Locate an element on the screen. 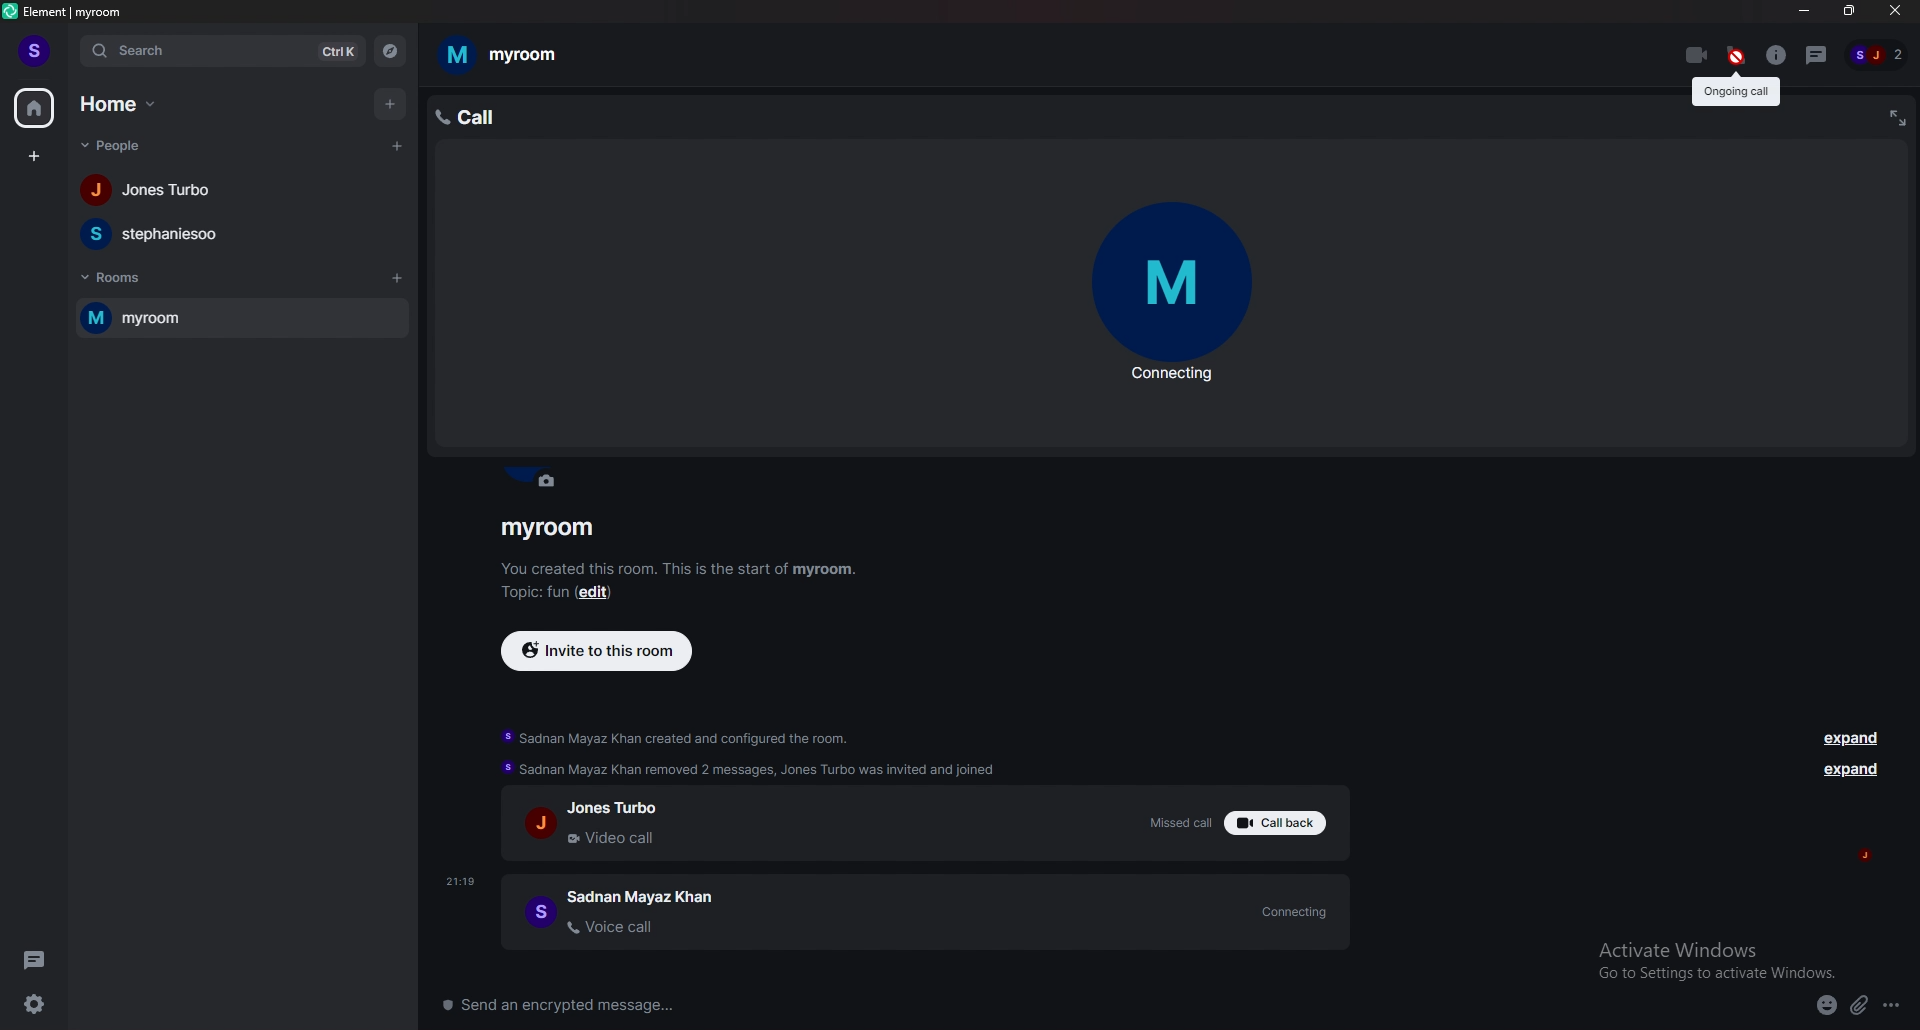  J Jones Turbo Video call is located at coordinates (630, 825).